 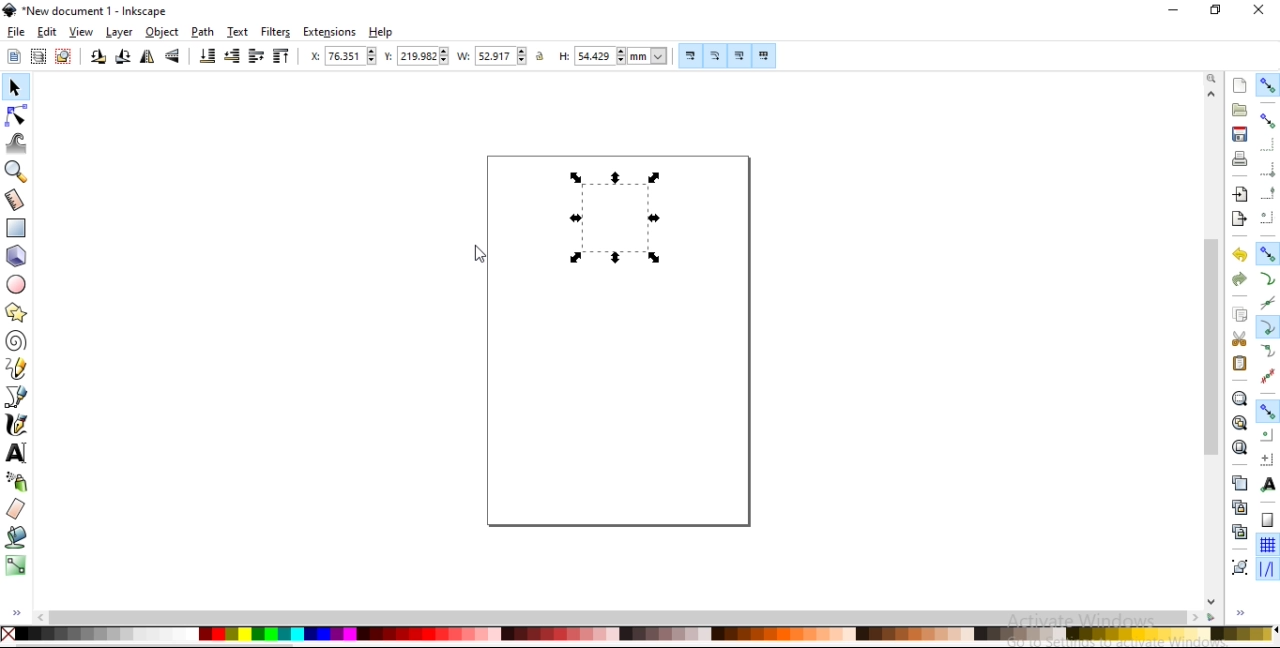 I want to click on close, so click(x=1258, y=10).